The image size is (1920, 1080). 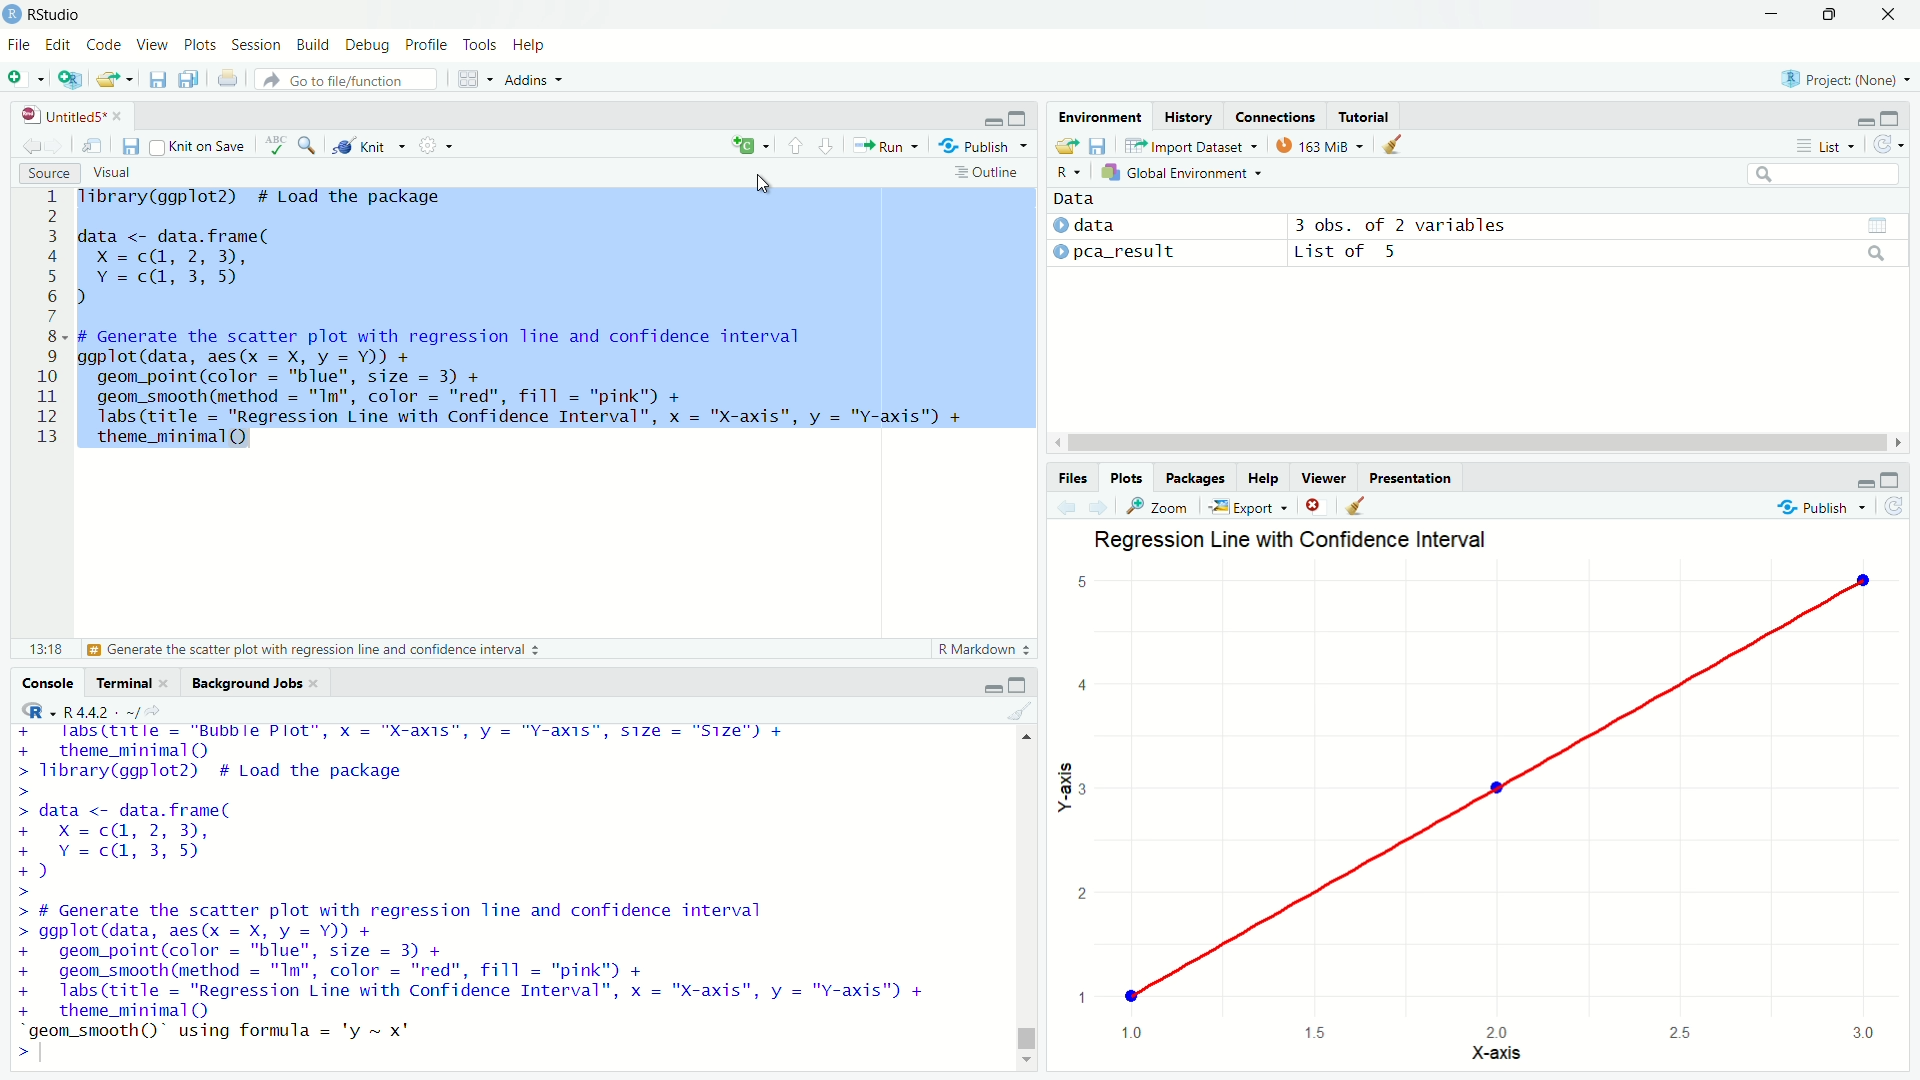 What do you see at coordinates (1824, 145) in the screenshot?
I see `List` at bounding box center [1824, 145].